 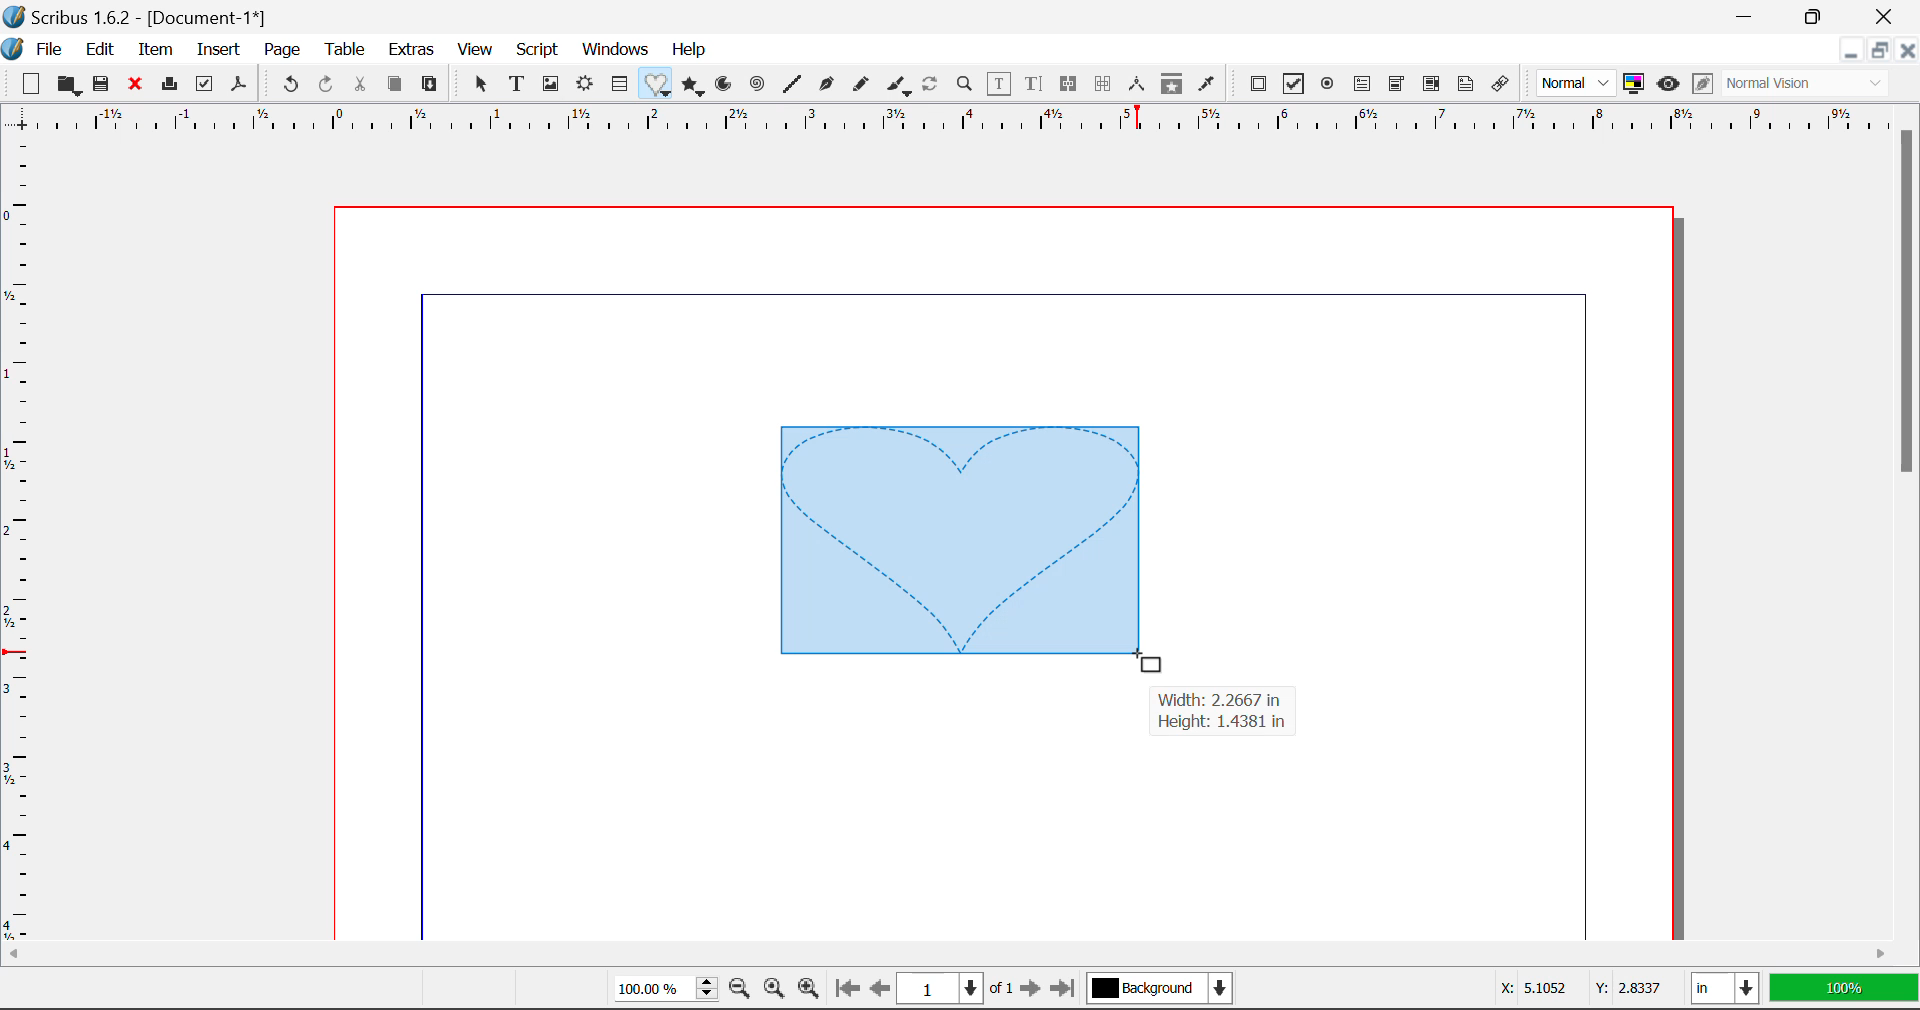 What do you see at coordinates (694, 87) in the screenshot?
I see `Polygons` at bounding box center [694, 87].